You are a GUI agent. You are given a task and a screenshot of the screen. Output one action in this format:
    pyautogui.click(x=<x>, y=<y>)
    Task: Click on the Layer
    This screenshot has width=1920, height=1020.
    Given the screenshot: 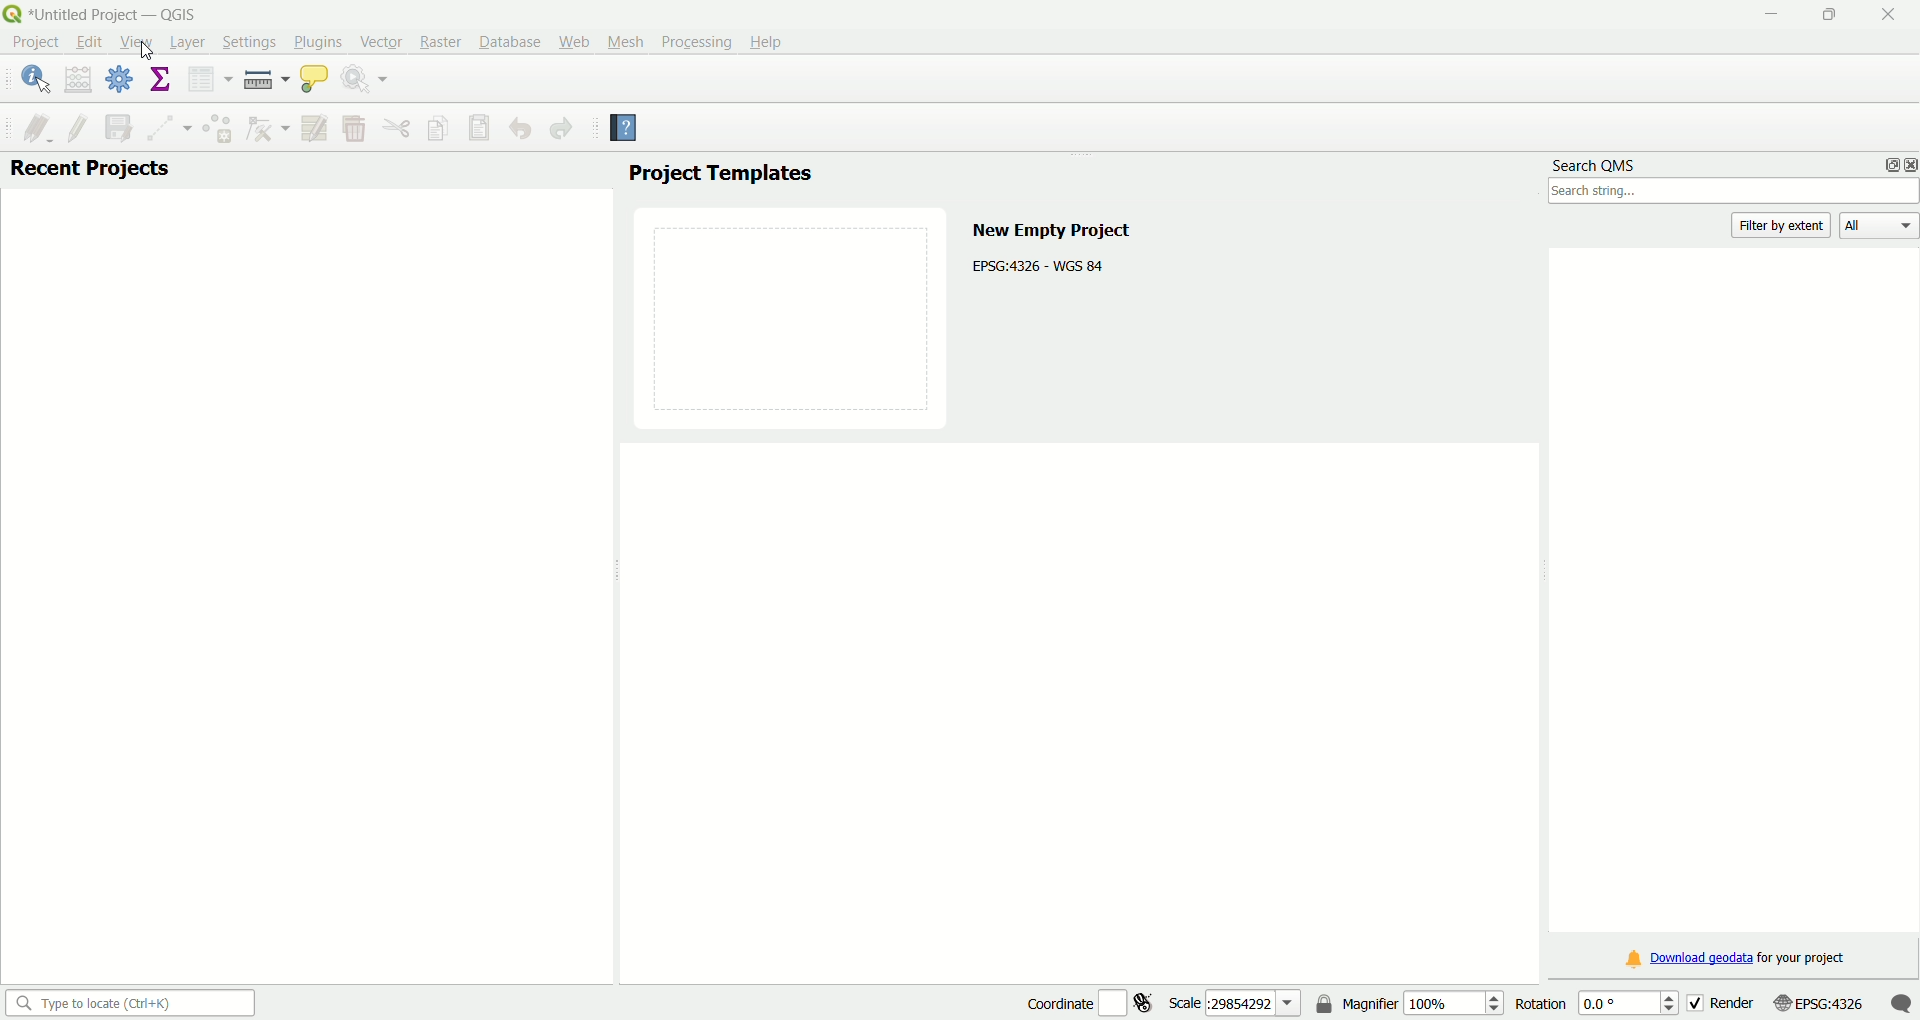 What is the action you would take?
    pyautogui.click(x=186, y=43)
    